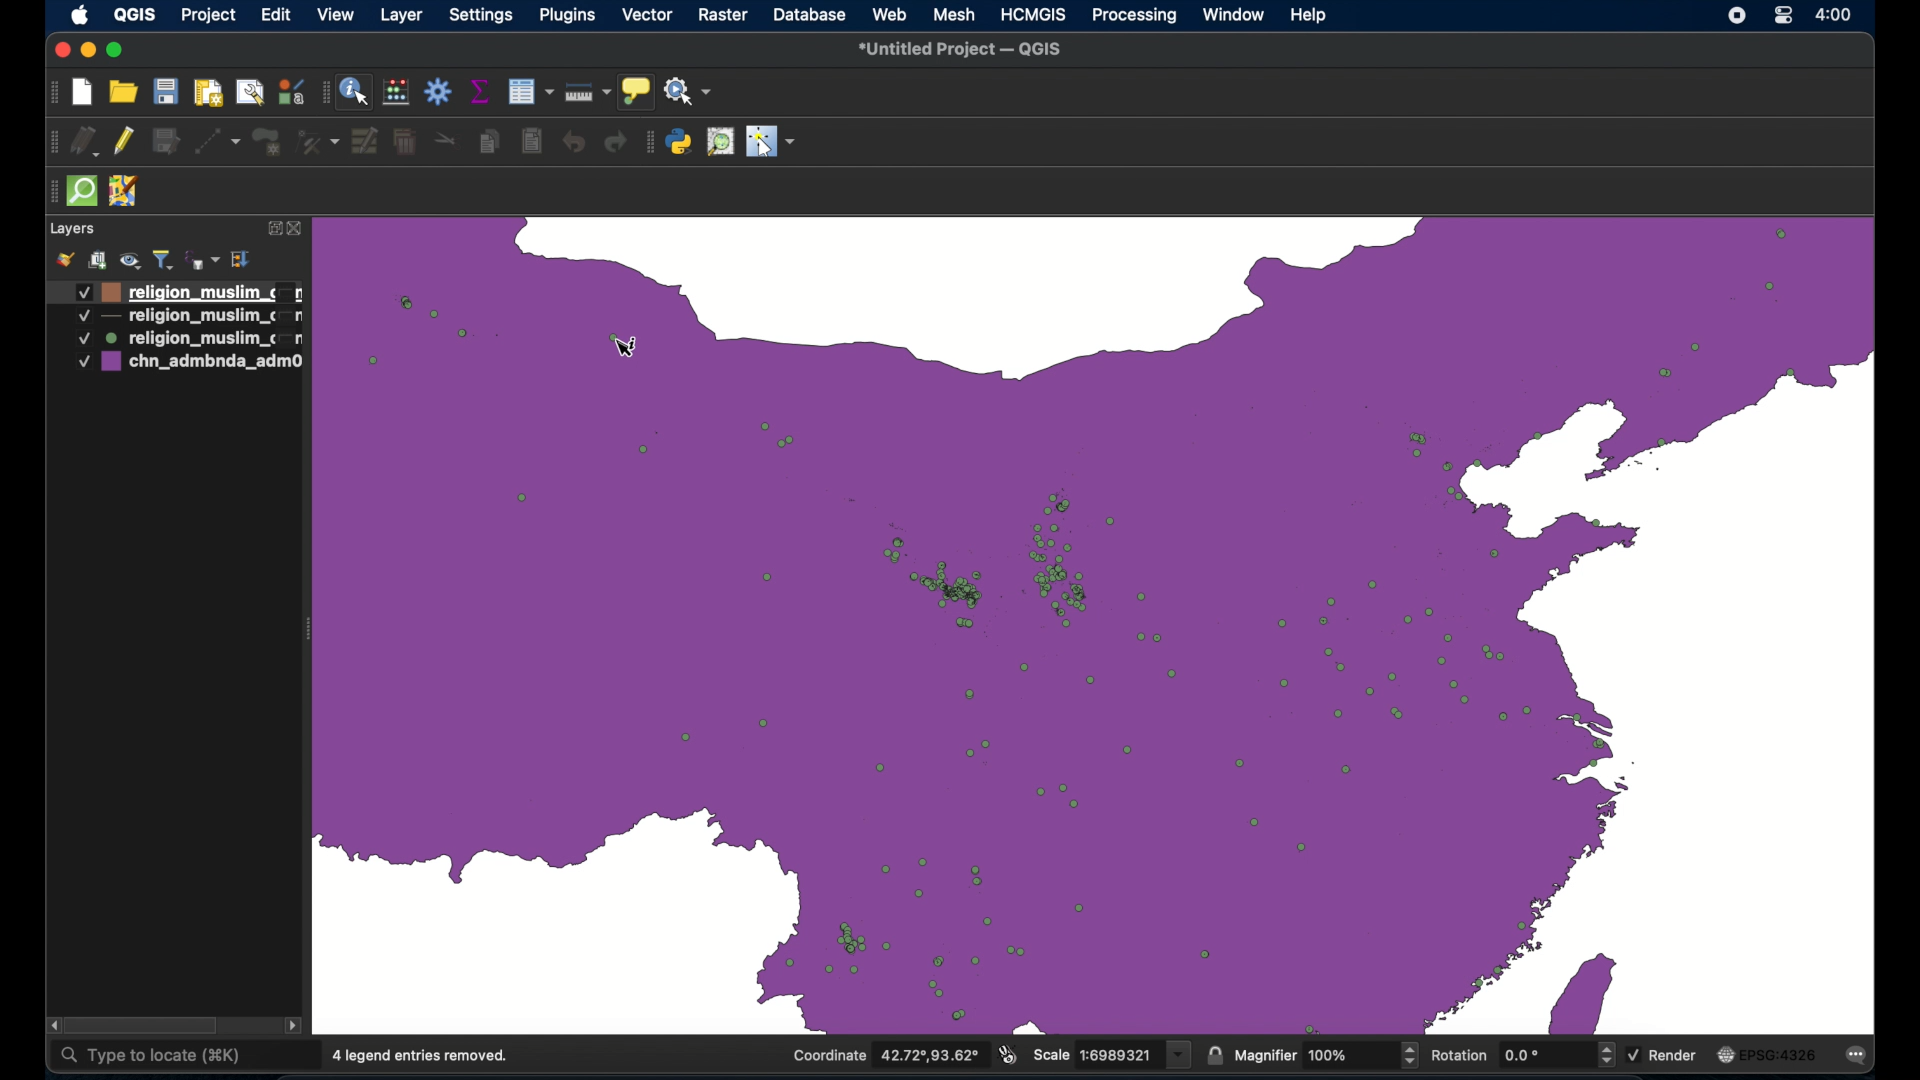 The height and width of the screenshot is (1080, 1920). I want to click on switches mouse to configurable pointer, so click(771, 143).